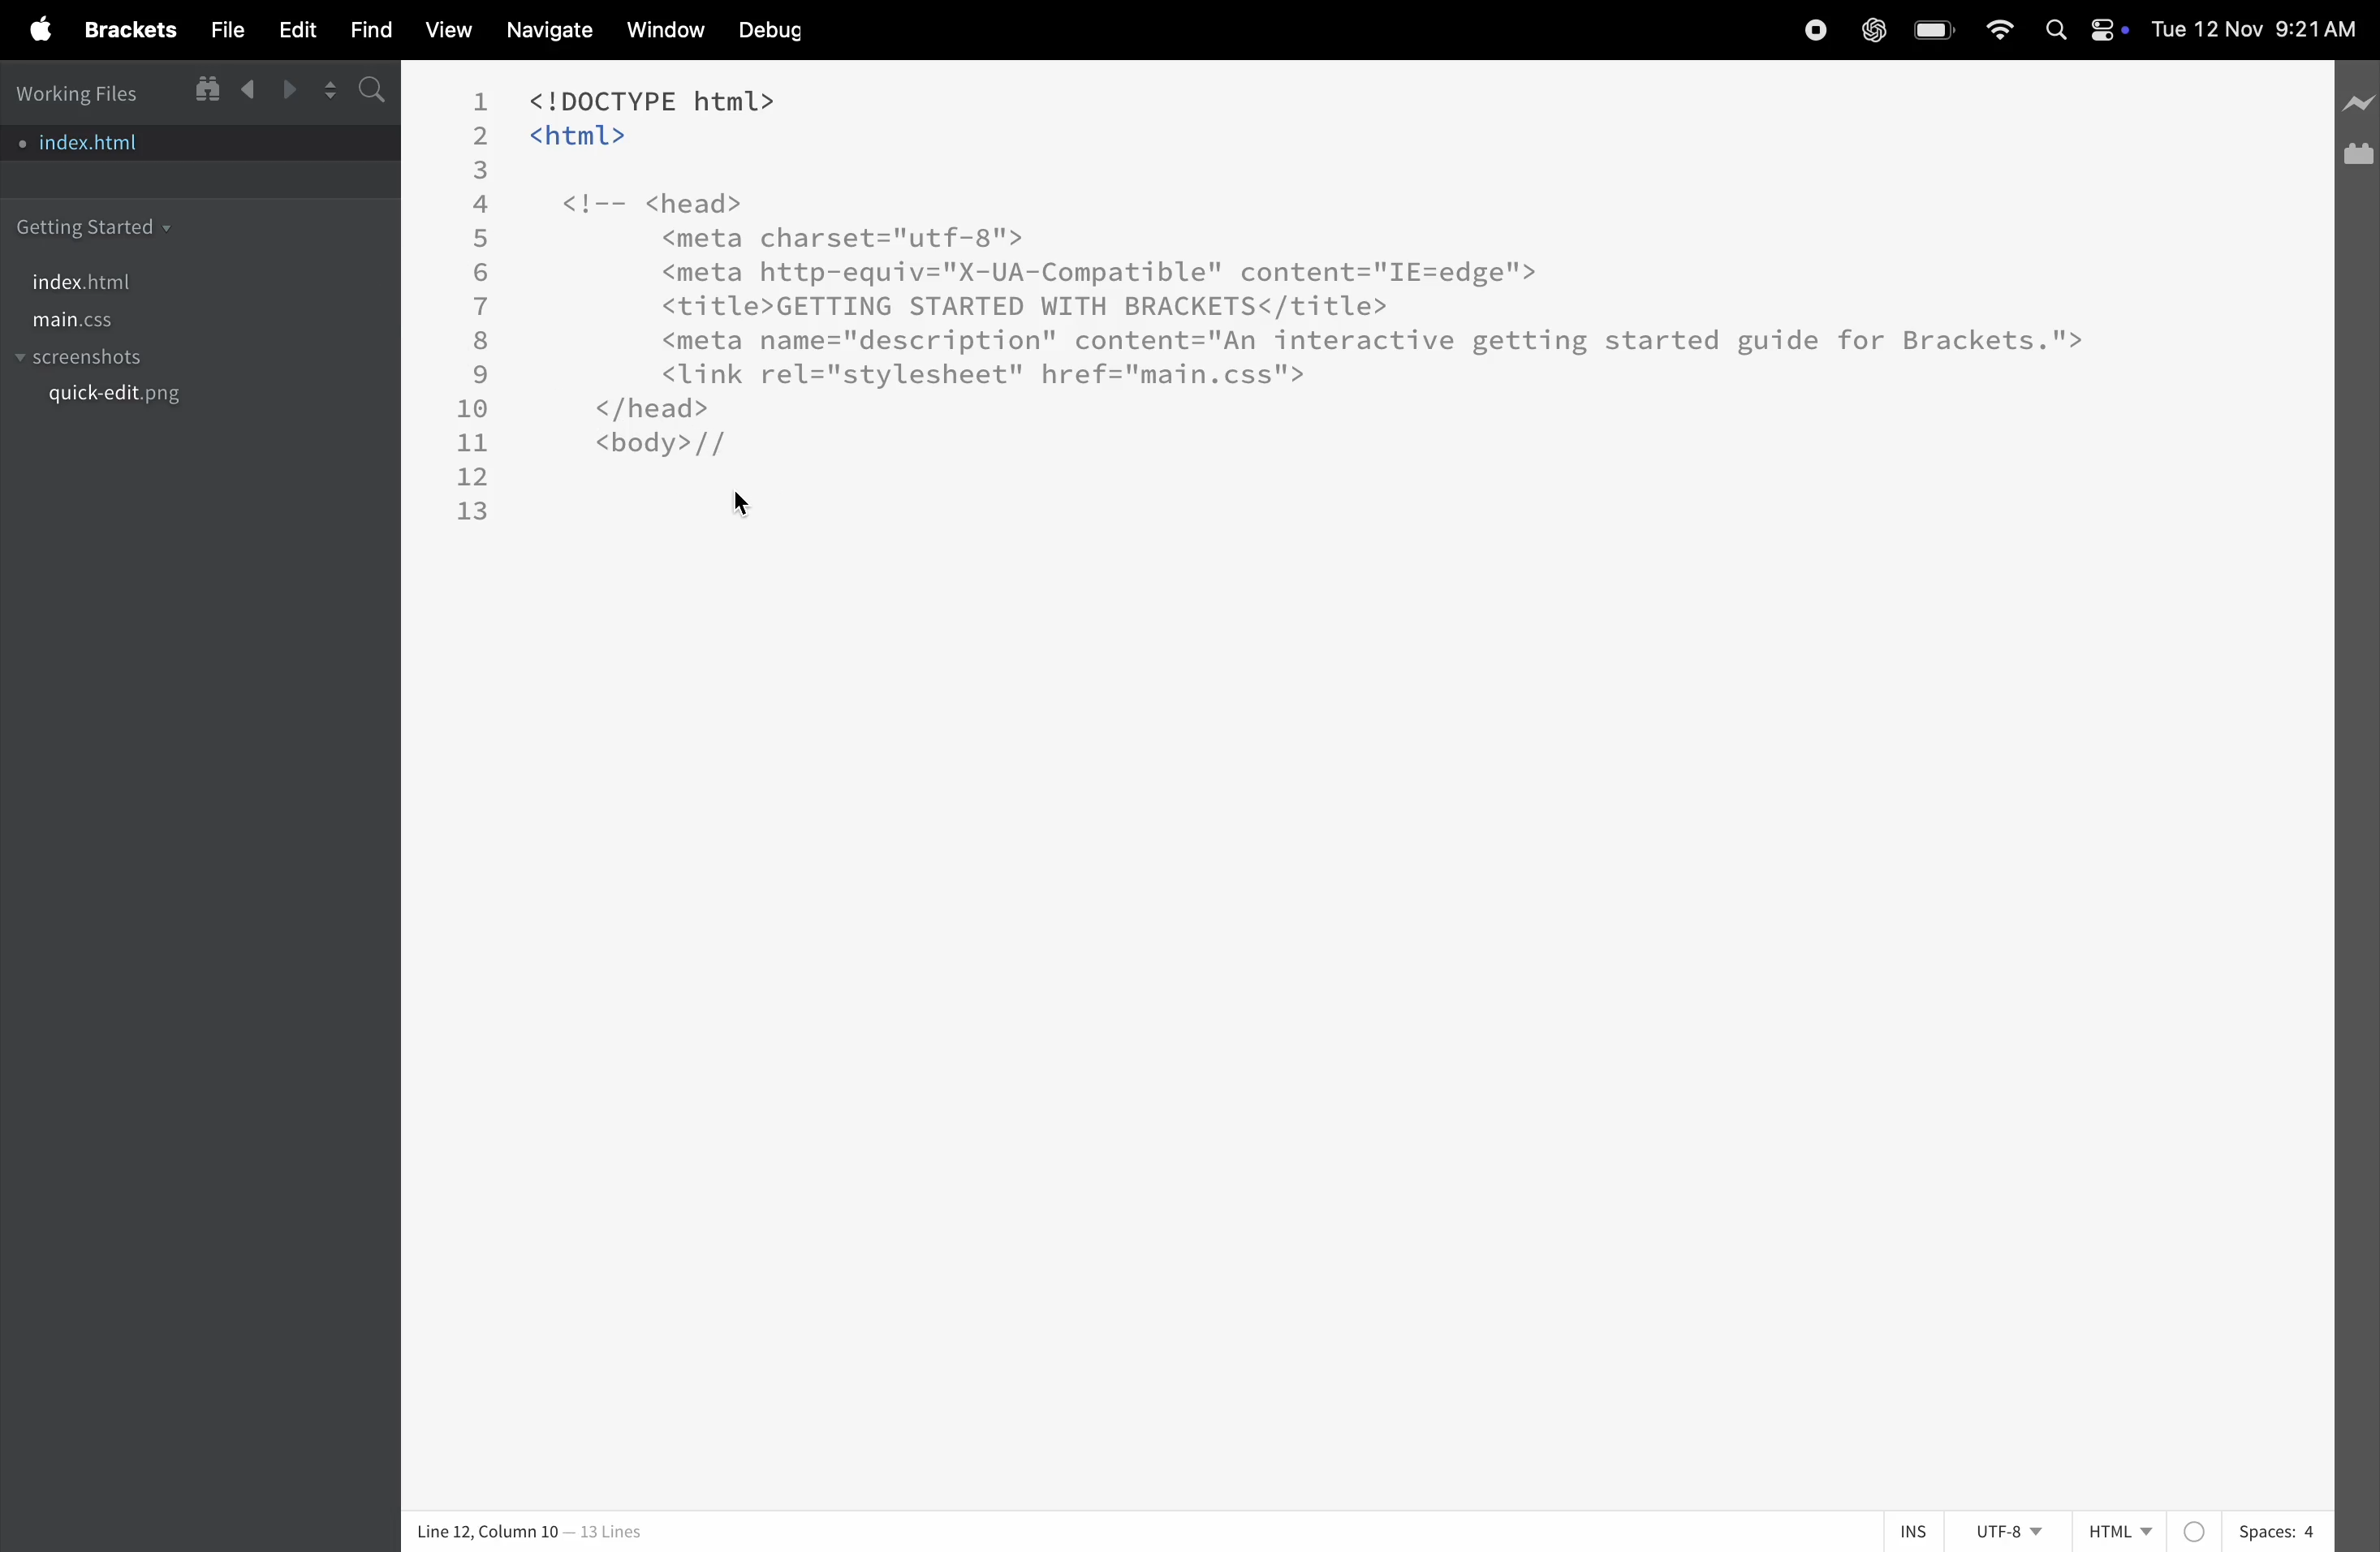 The height and width of the screenshot is (1552, 2380). Describe the element at coordinates (442, 31) in the screenshot. I see `view` at that location.